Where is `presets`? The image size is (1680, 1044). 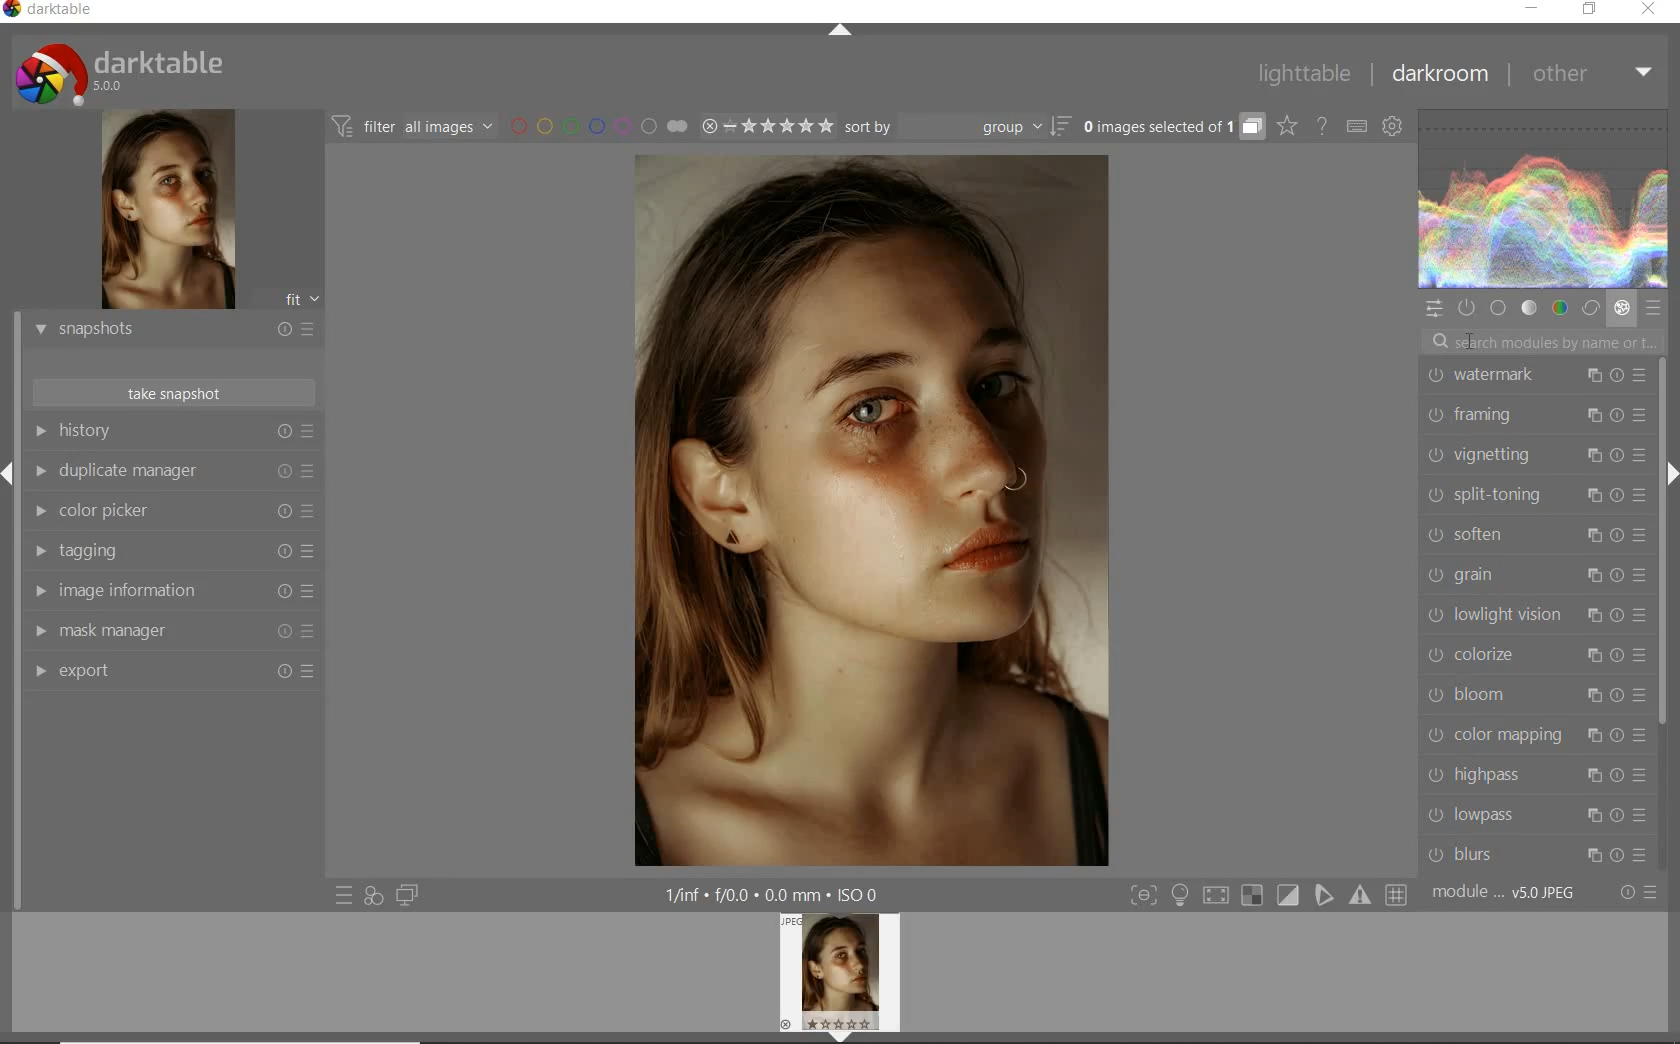
presets is located at coordinates (1654, 308).